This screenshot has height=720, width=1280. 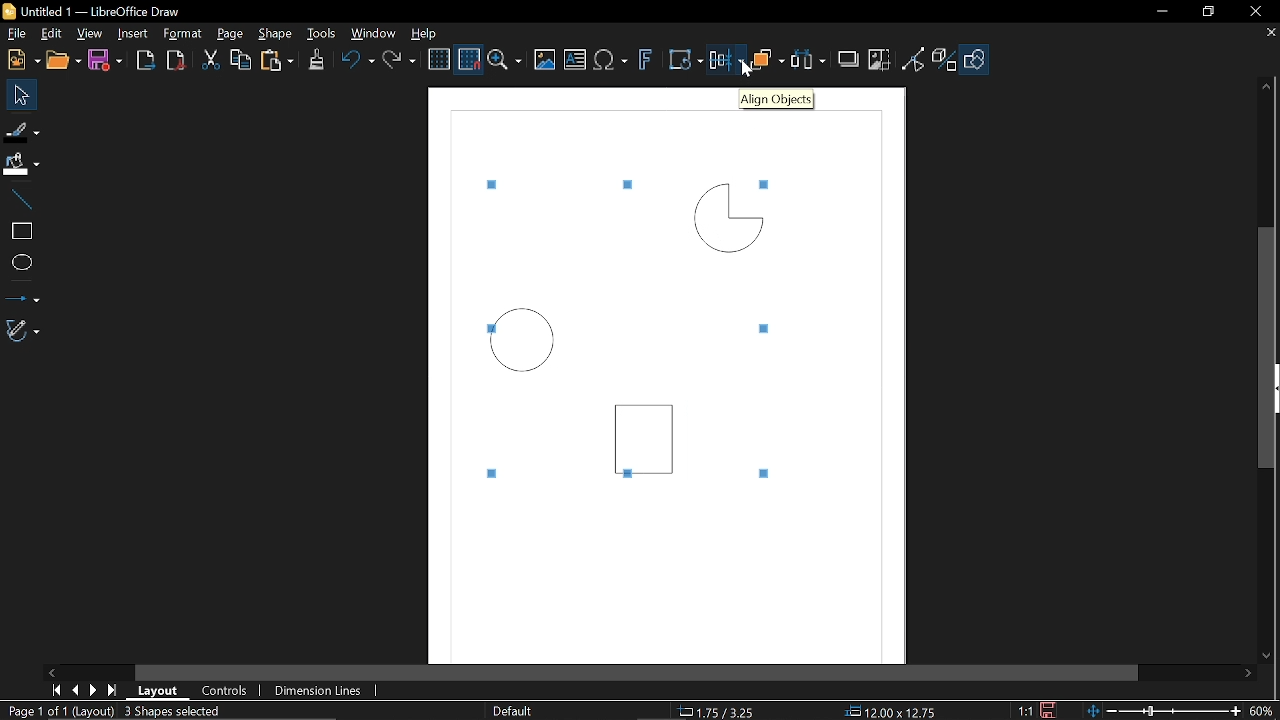 What do you see at coordinates (470, 59) in the screenshot?
I see `Snap to grid` at bounding box center [470, 59].